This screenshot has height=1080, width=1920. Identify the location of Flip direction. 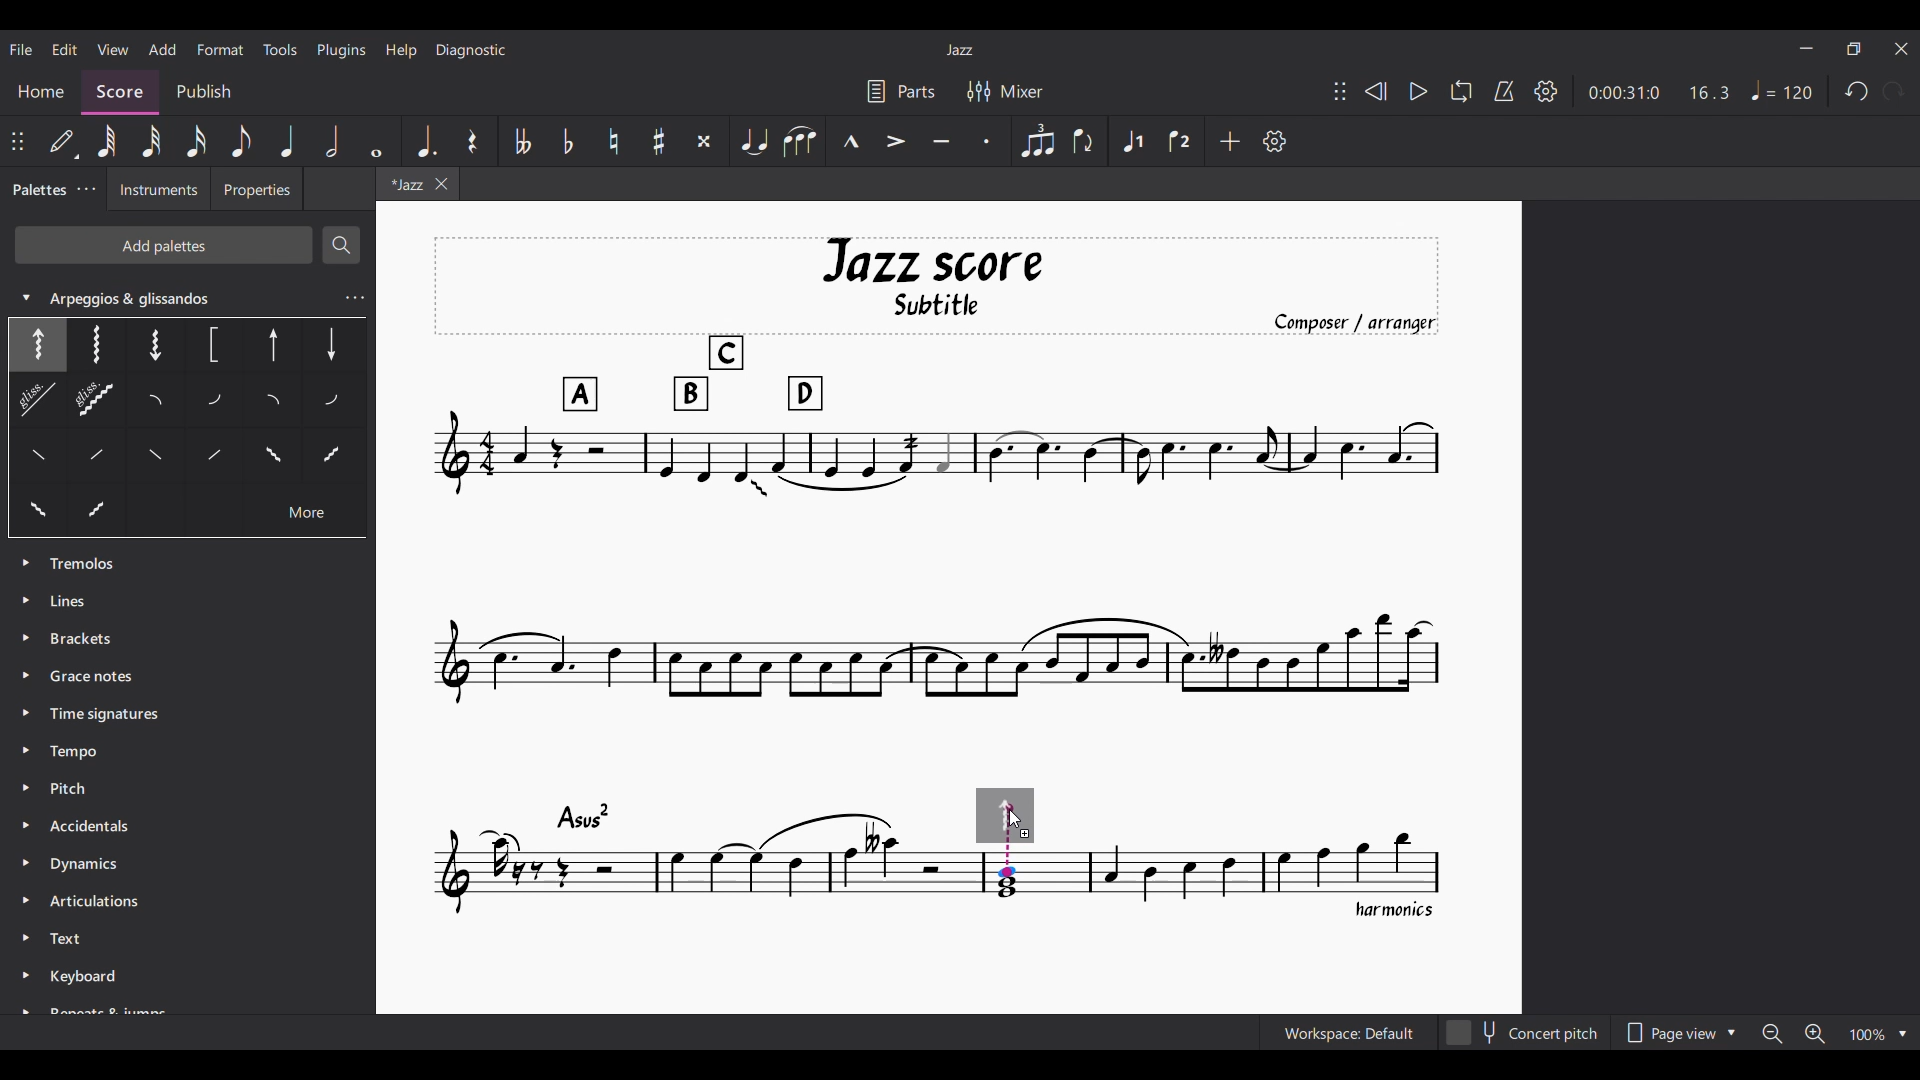
(1084, 141).